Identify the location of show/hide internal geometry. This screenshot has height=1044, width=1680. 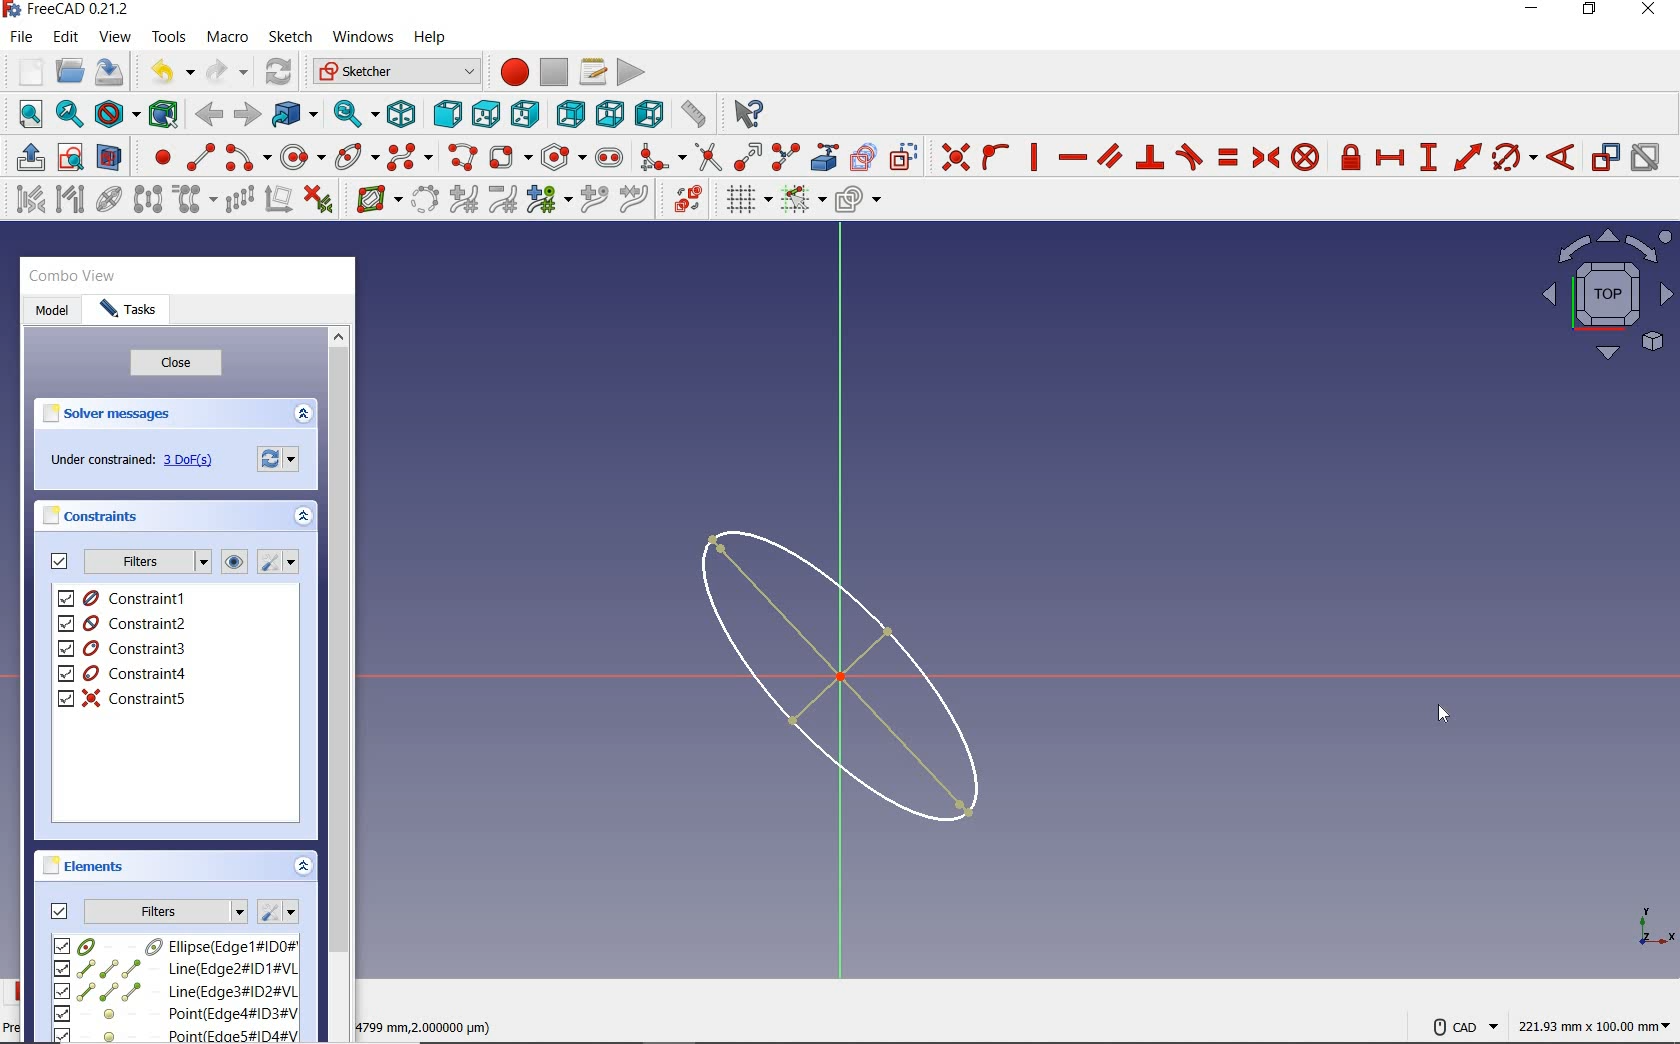
(112, 198).